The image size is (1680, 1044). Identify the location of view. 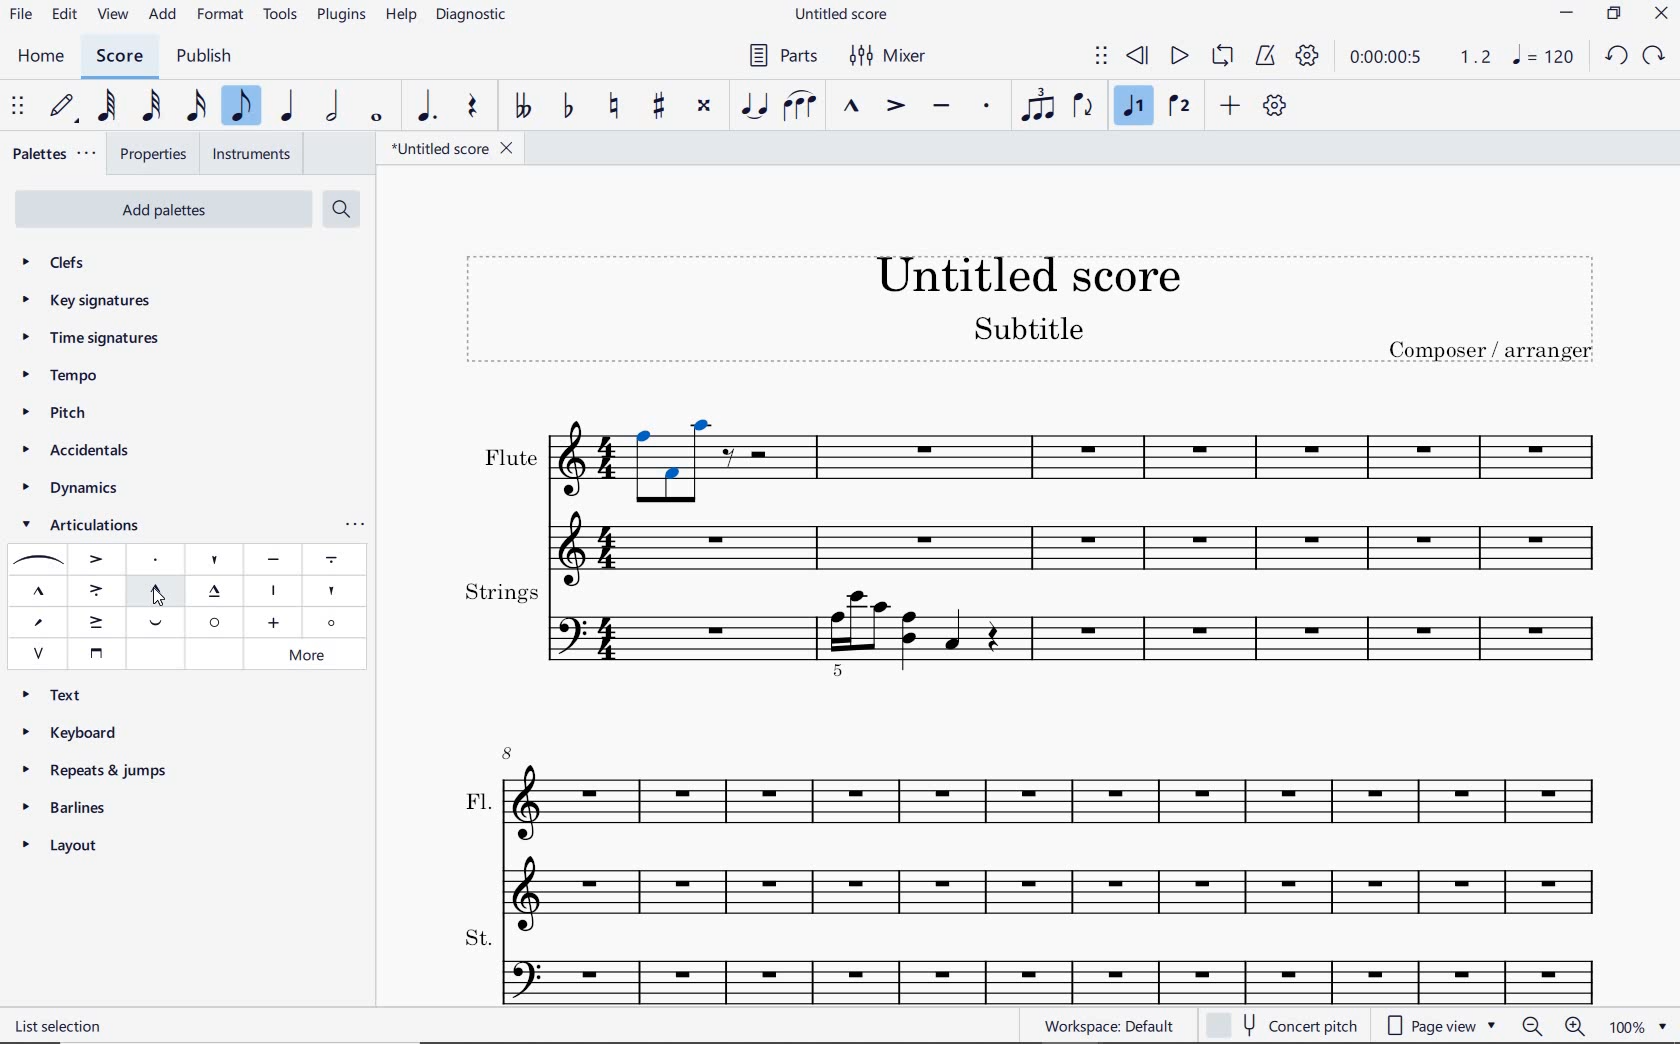
(110, 16).